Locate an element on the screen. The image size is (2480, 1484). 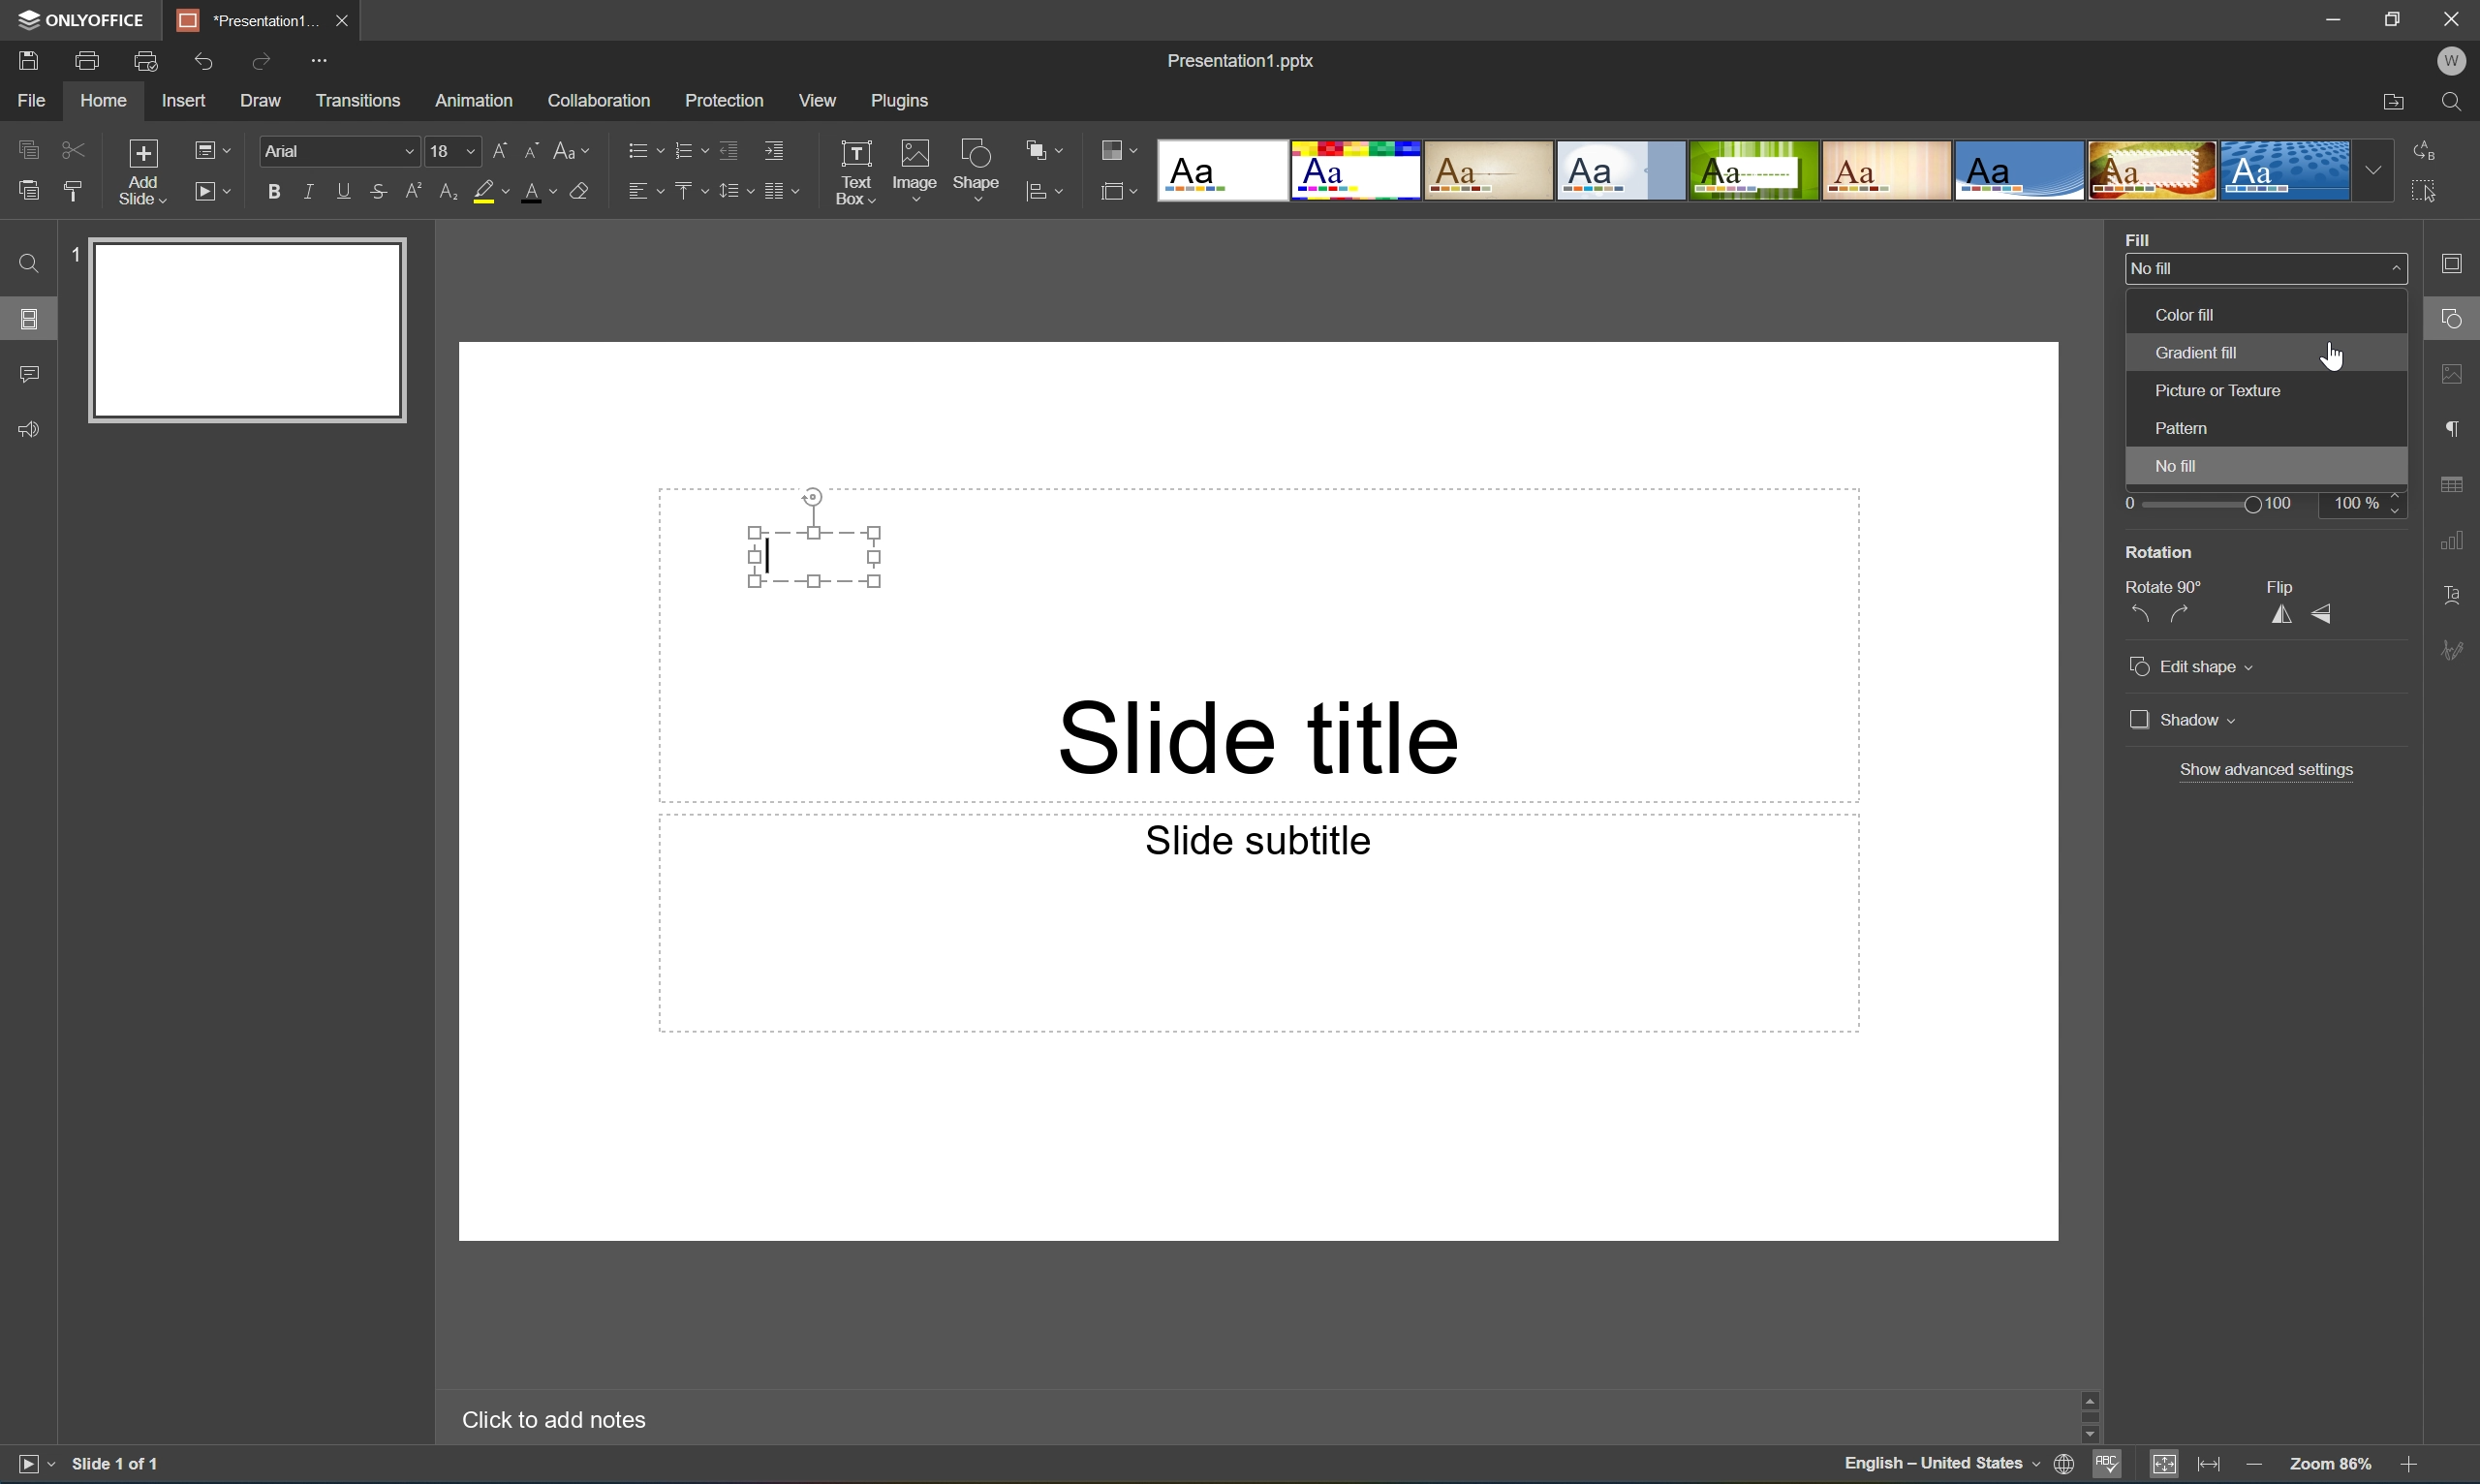
Gradient fill is located at coordinates (2197, 353).